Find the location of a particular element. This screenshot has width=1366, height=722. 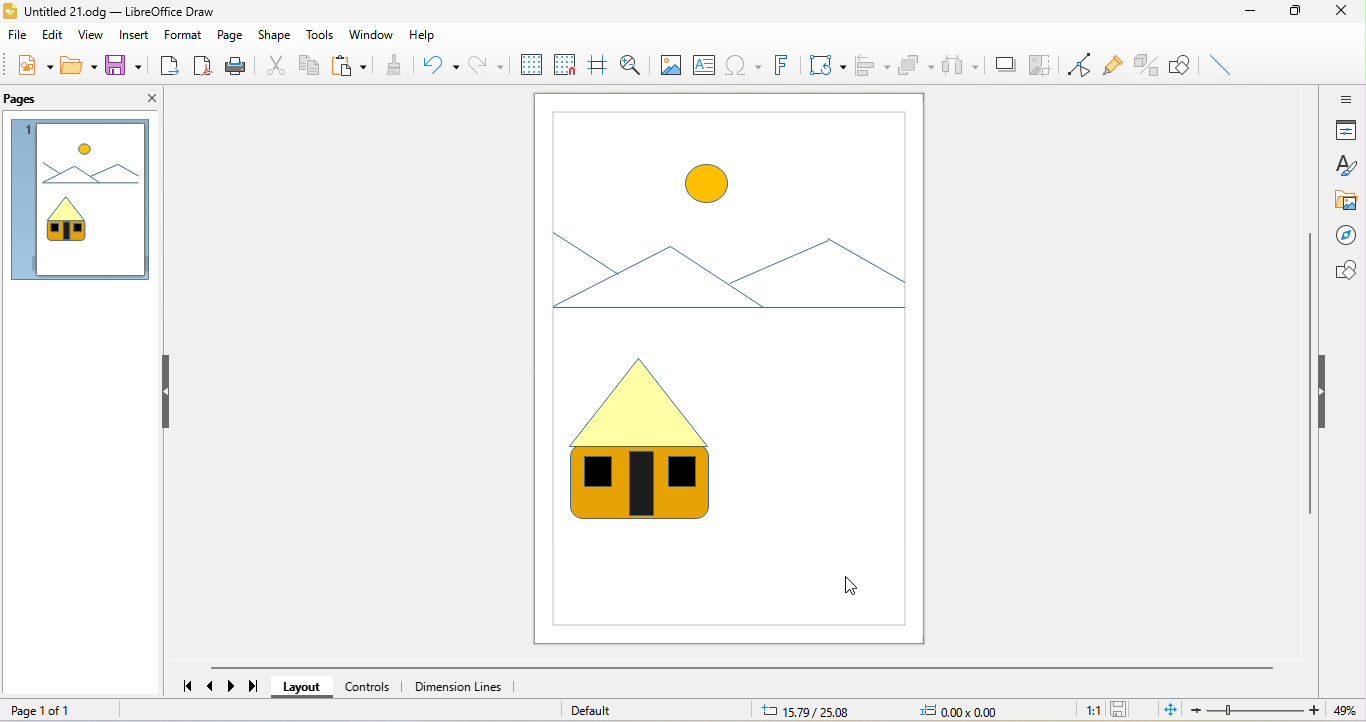

1:1 is located at coordinates (1087, 710).